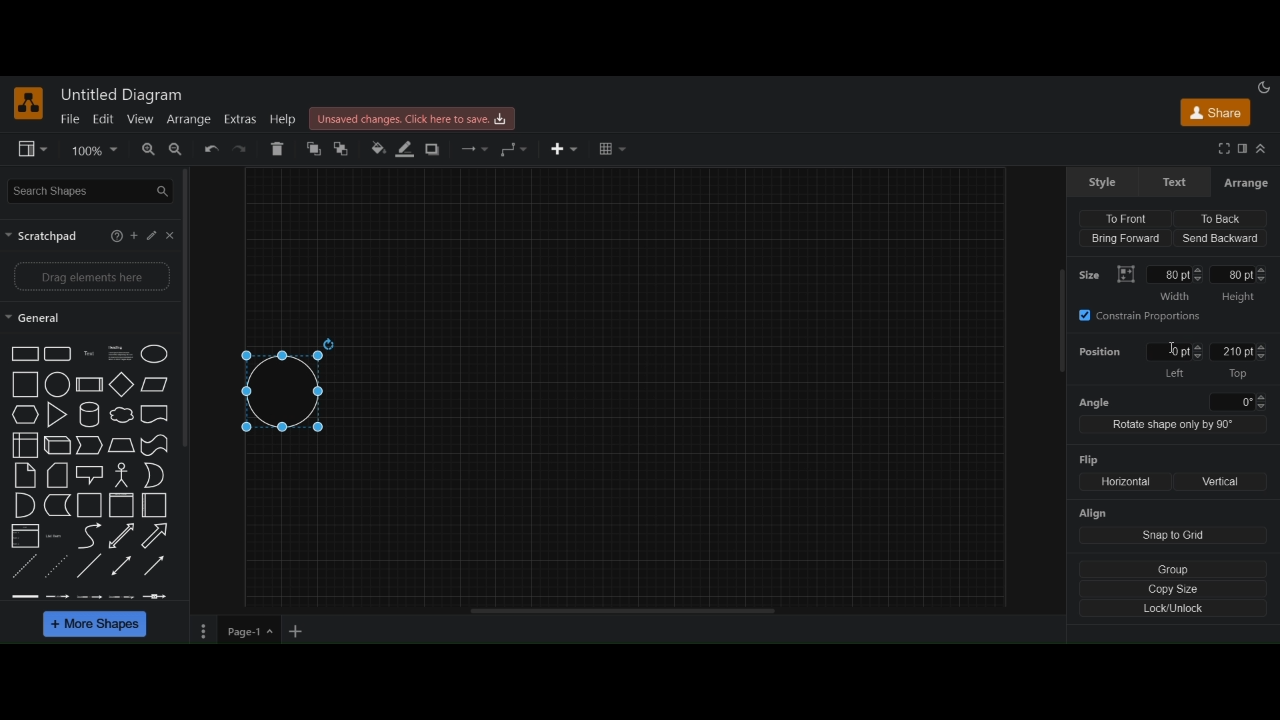 The height and width of the screenshot is (720, 1280). Describe the element at coordinates (25, 354) in the screenshot. I see `shapes` at that location.